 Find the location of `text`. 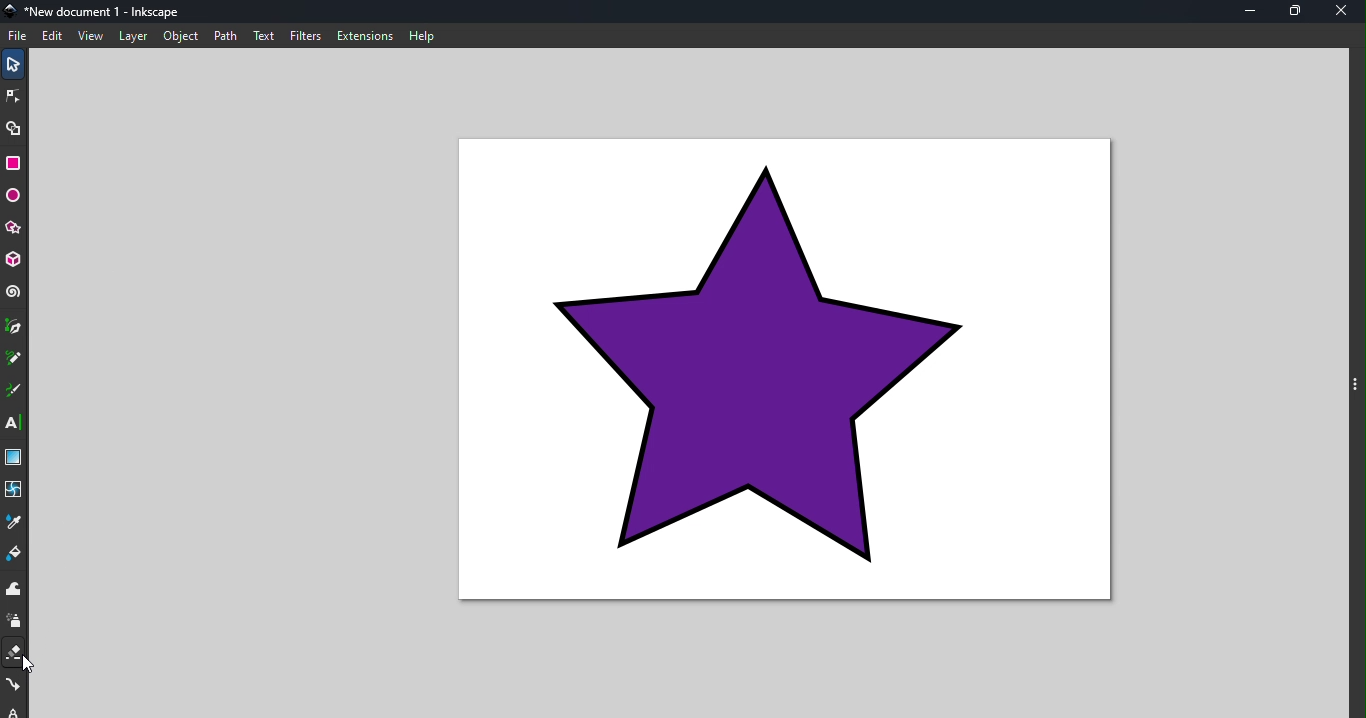

text is located at coordinates (265, 35).